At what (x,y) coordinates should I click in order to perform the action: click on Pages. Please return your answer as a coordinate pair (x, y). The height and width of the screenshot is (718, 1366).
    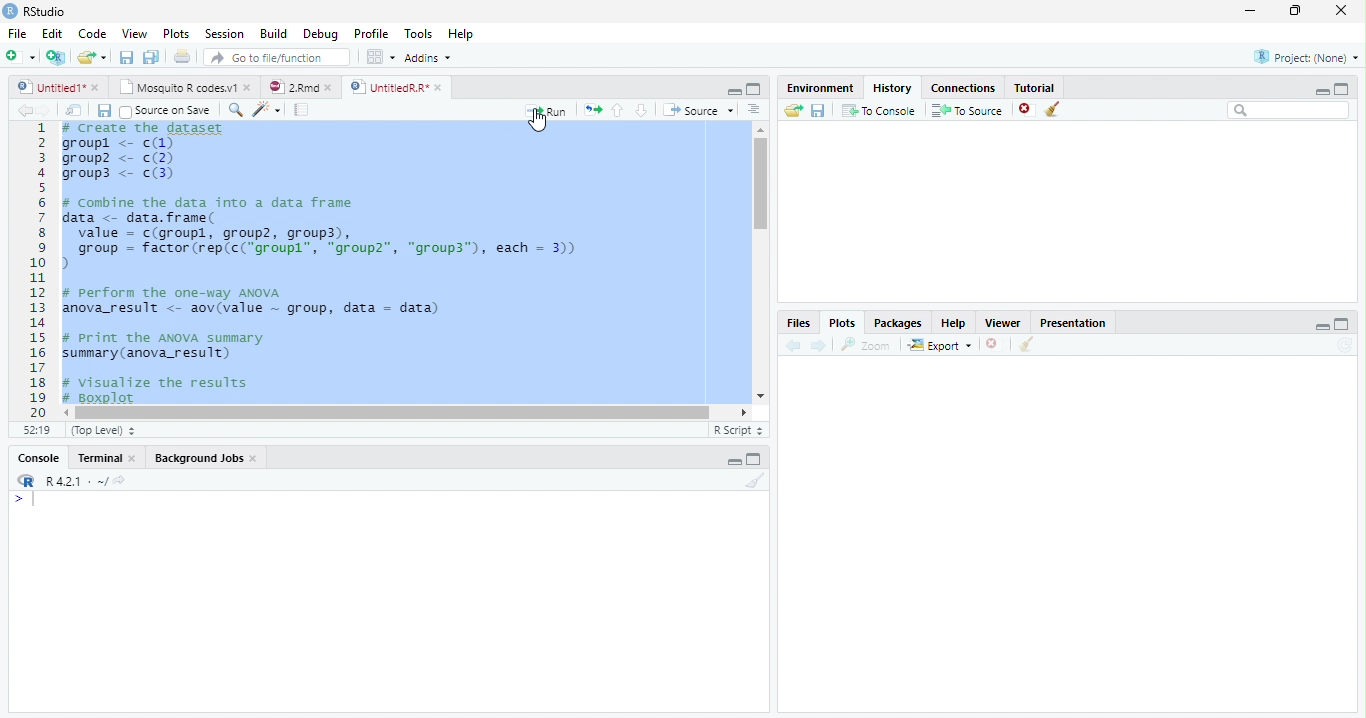
    Looking at the image, I should click on (301, 111).